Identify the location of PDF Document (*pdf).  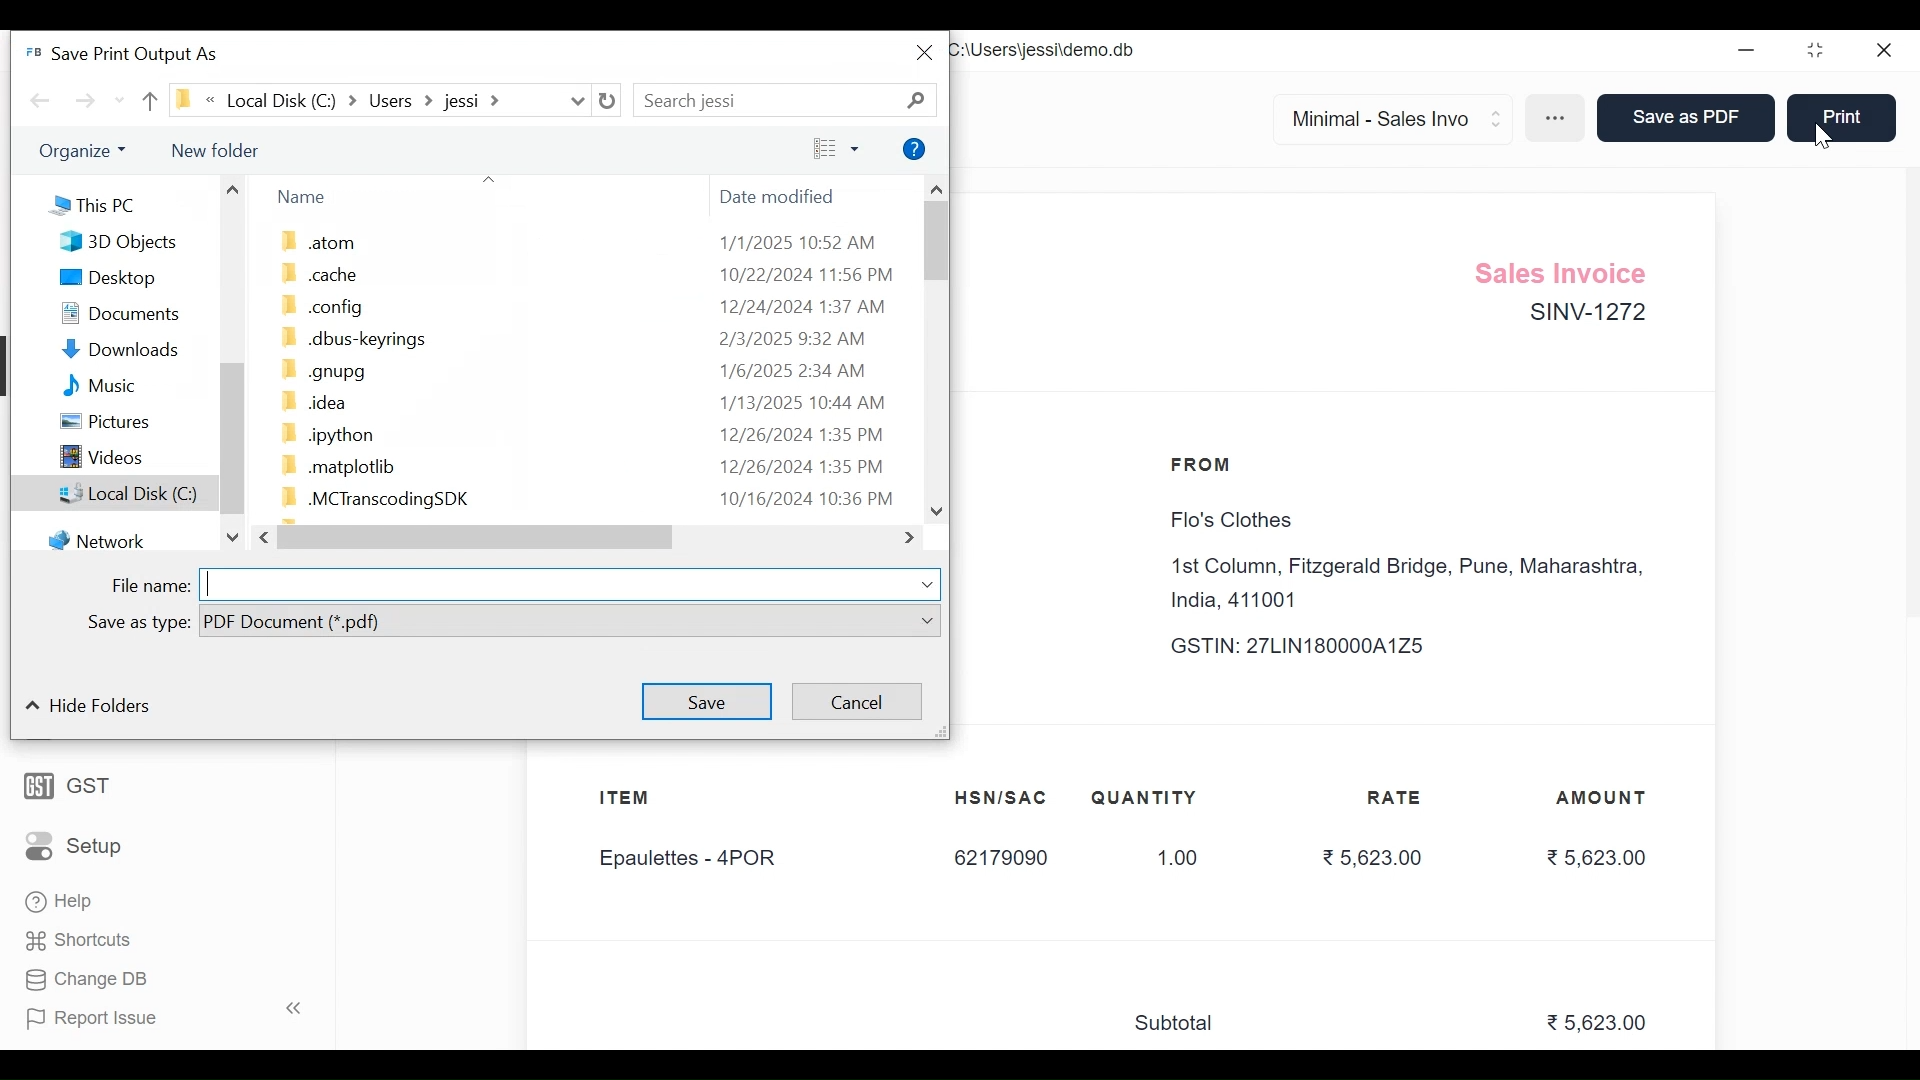
(553, 619).